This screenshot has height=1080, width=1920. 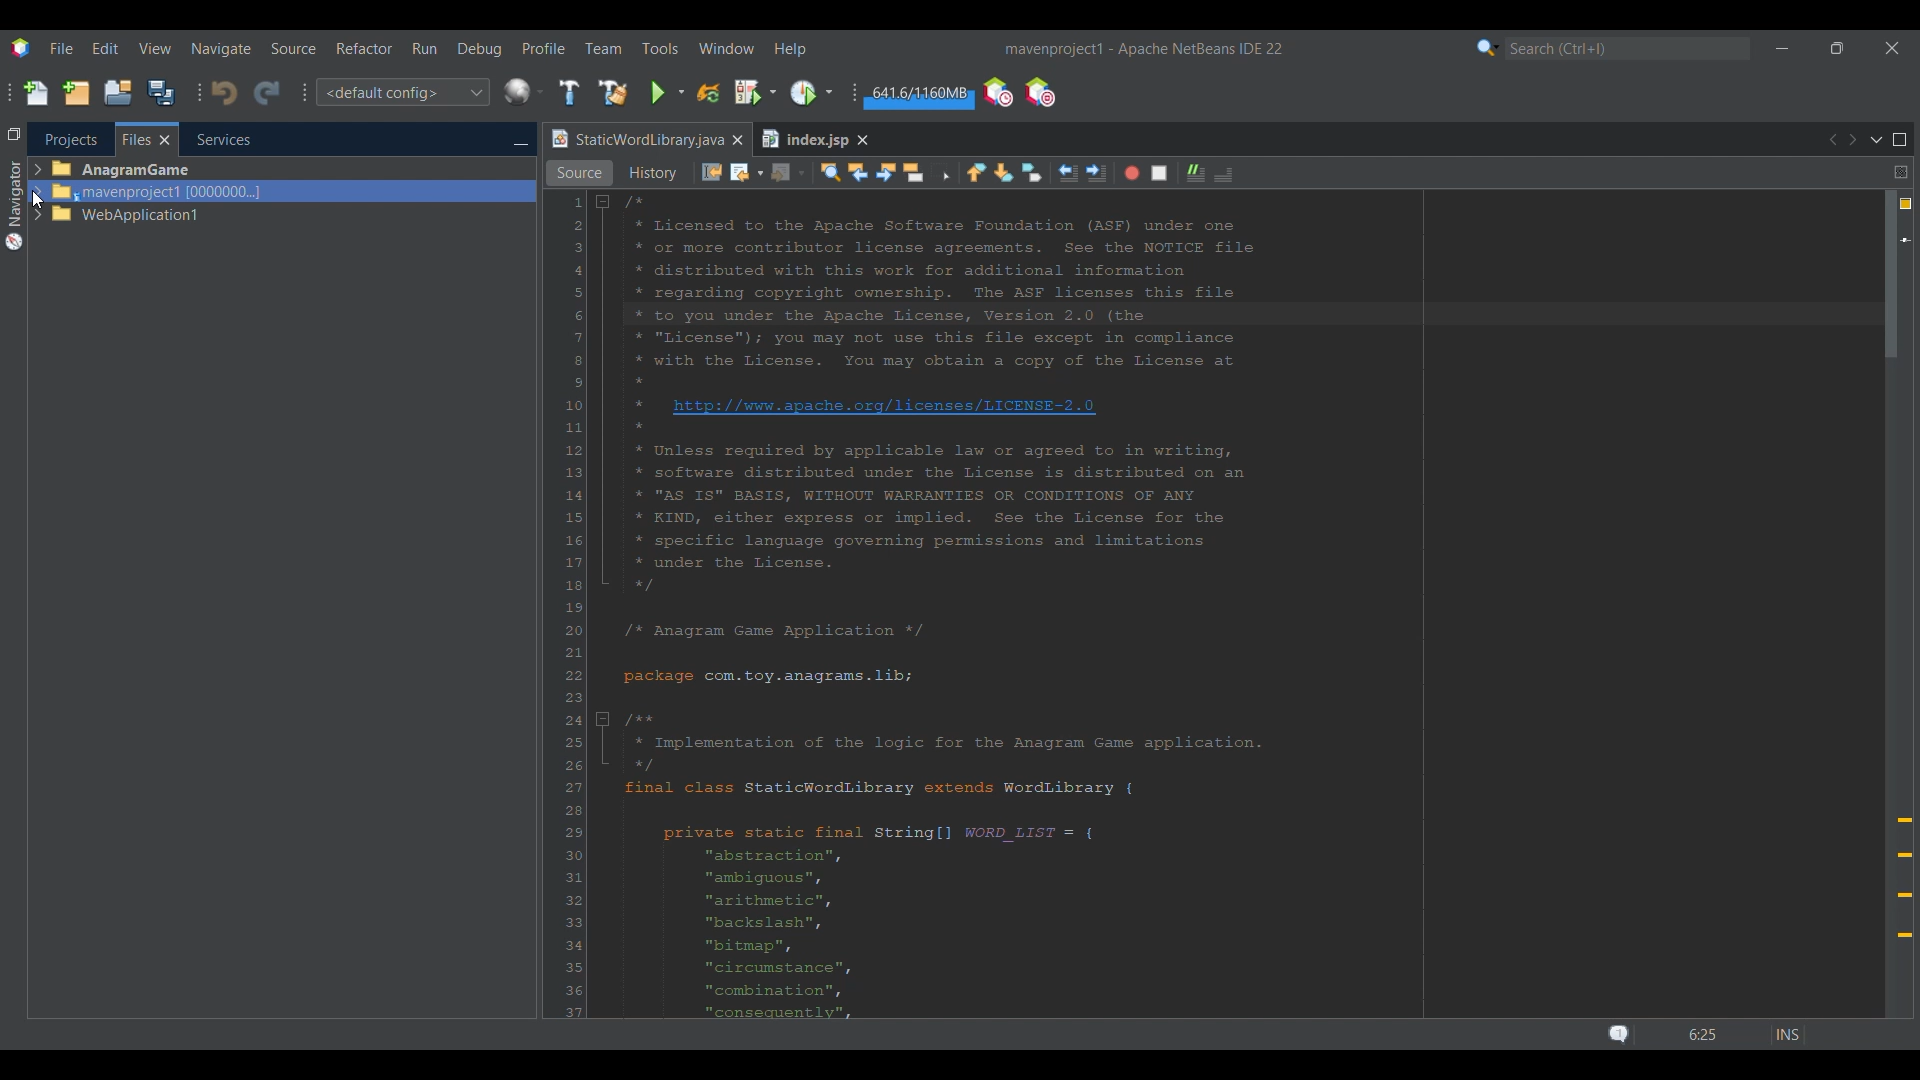 What do you see at coordinates (1837, 48) in the screenshot?
I see `Show in smaller tab` at bounding box center [1837, 48].